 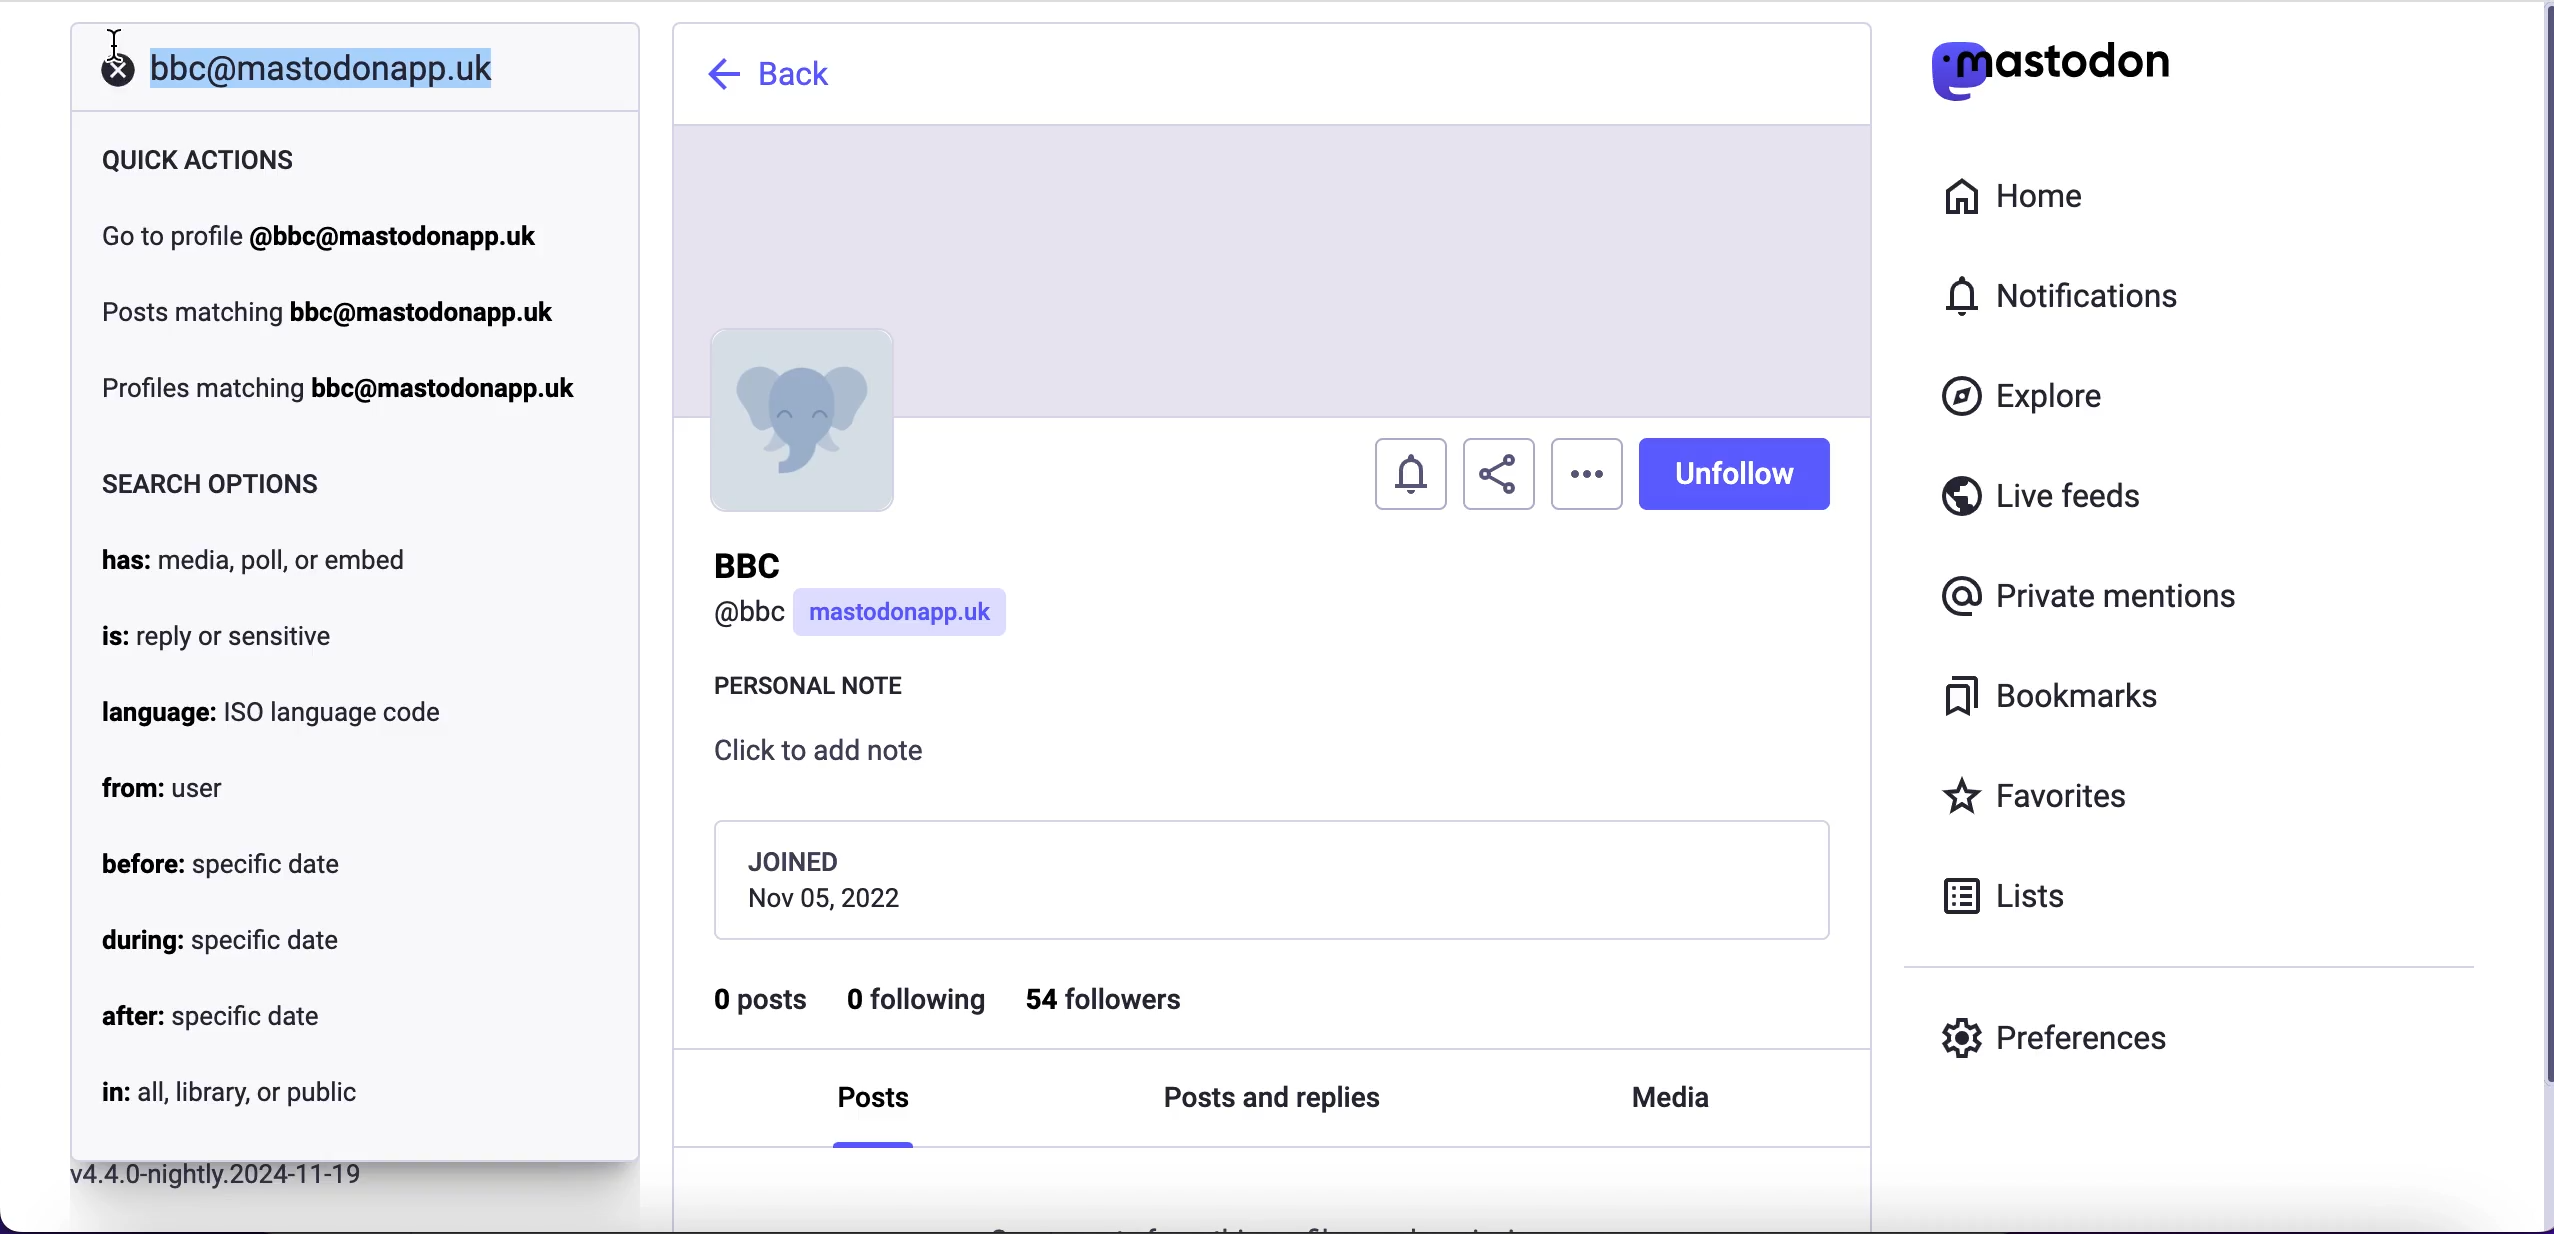 I want to click on is: reply or sensitive, so click(x=216, y=639).